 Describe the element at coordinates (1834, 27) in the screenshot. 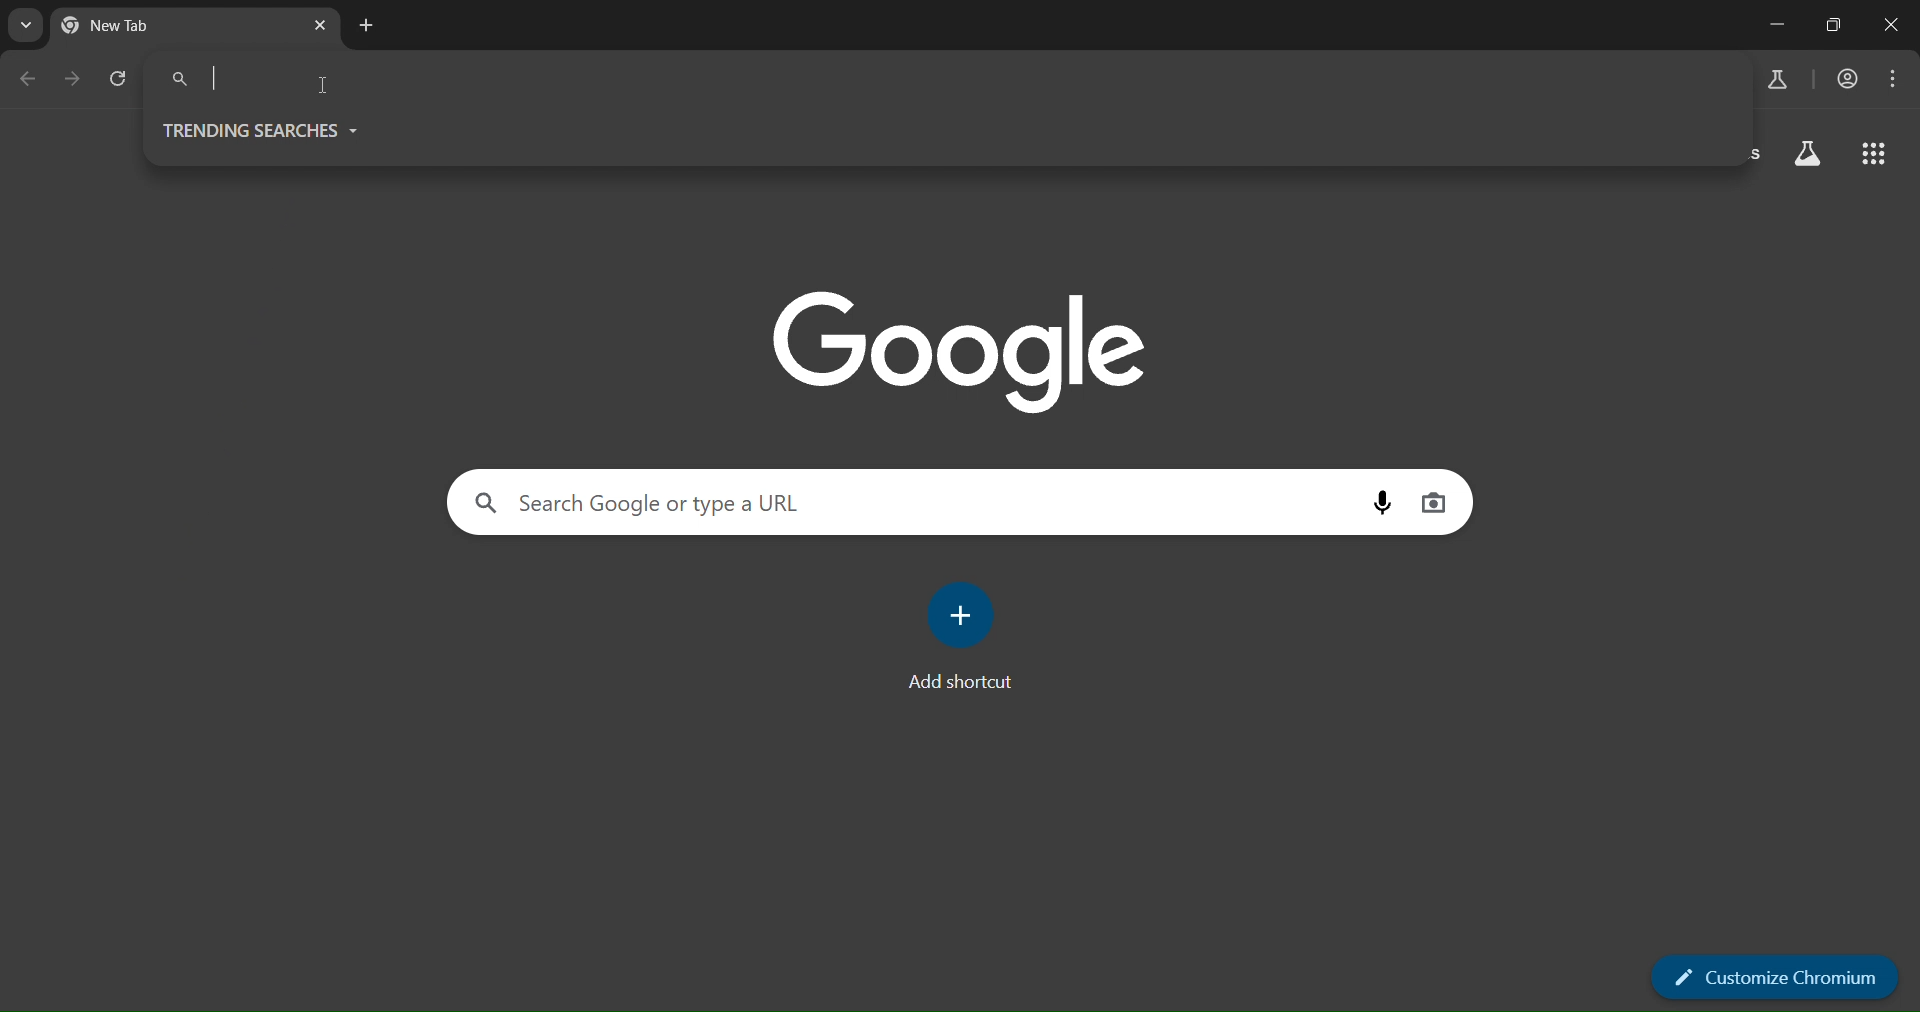

I see `restore down` at that location.